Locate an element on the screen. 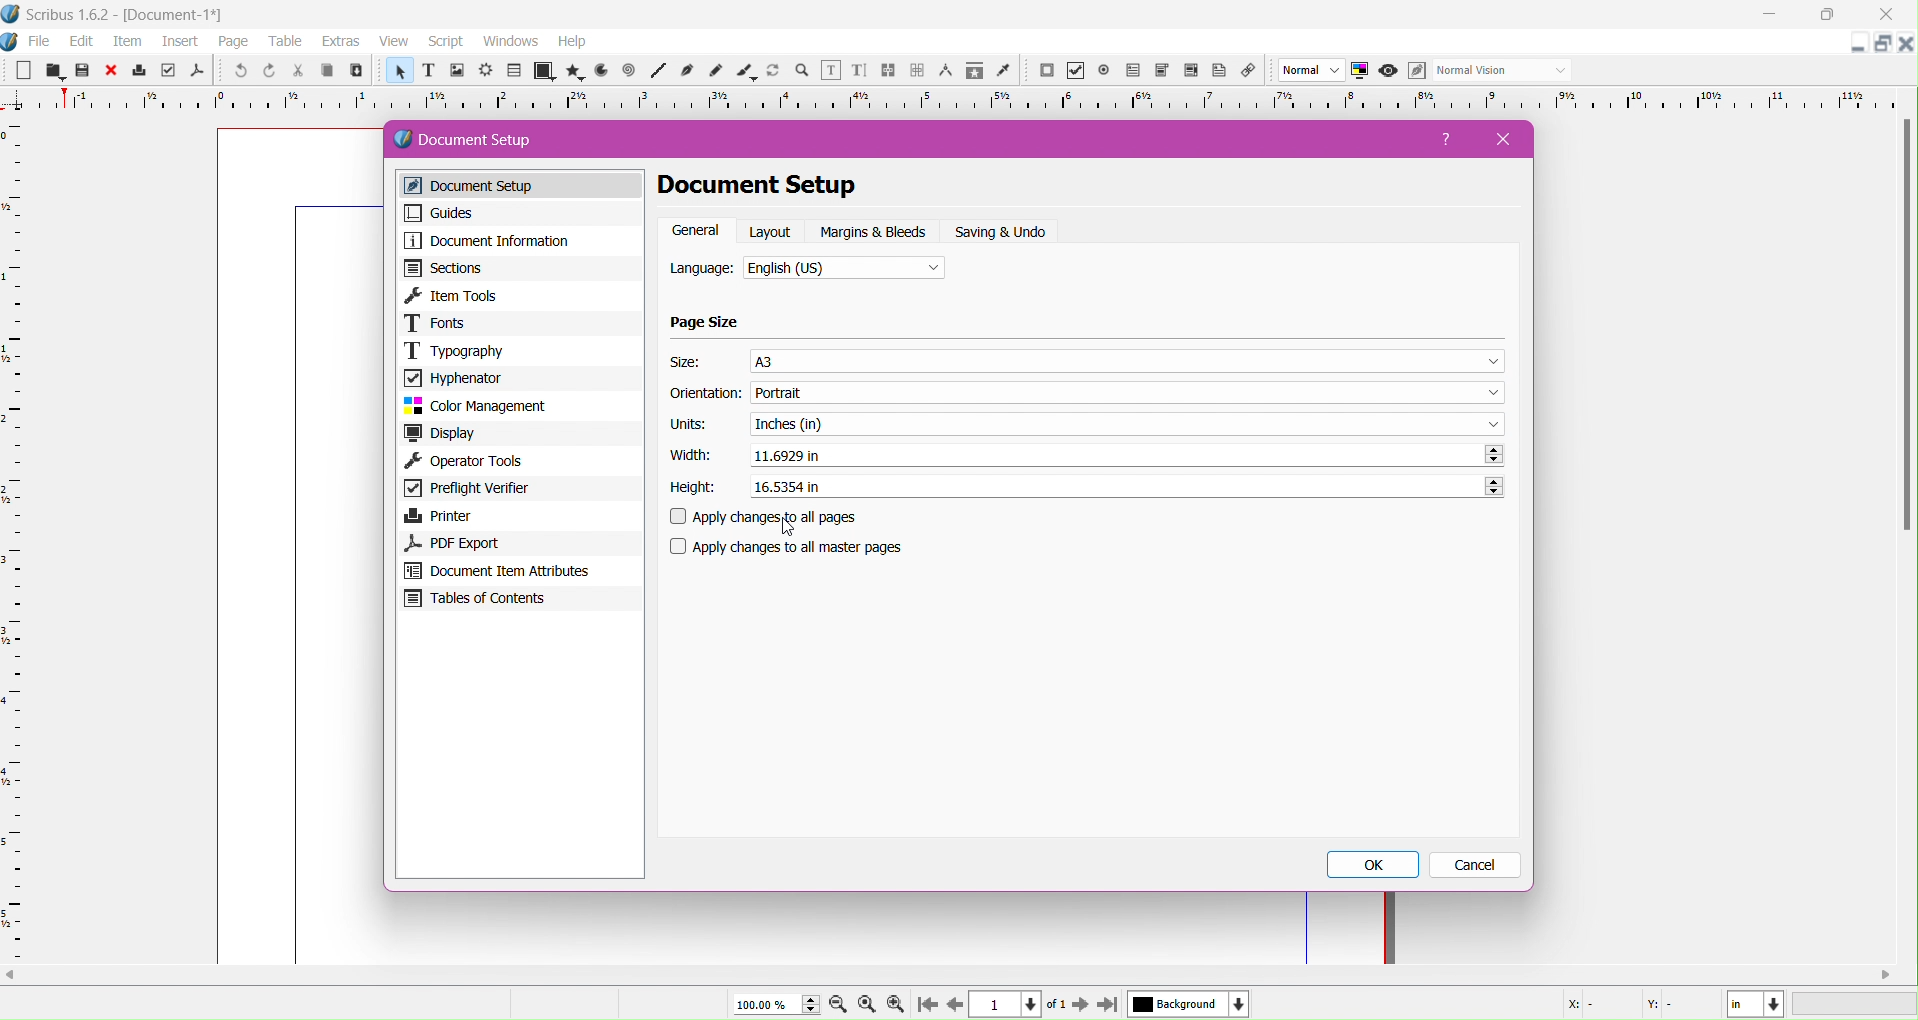  Fonts is located at coordinates (521, 323).